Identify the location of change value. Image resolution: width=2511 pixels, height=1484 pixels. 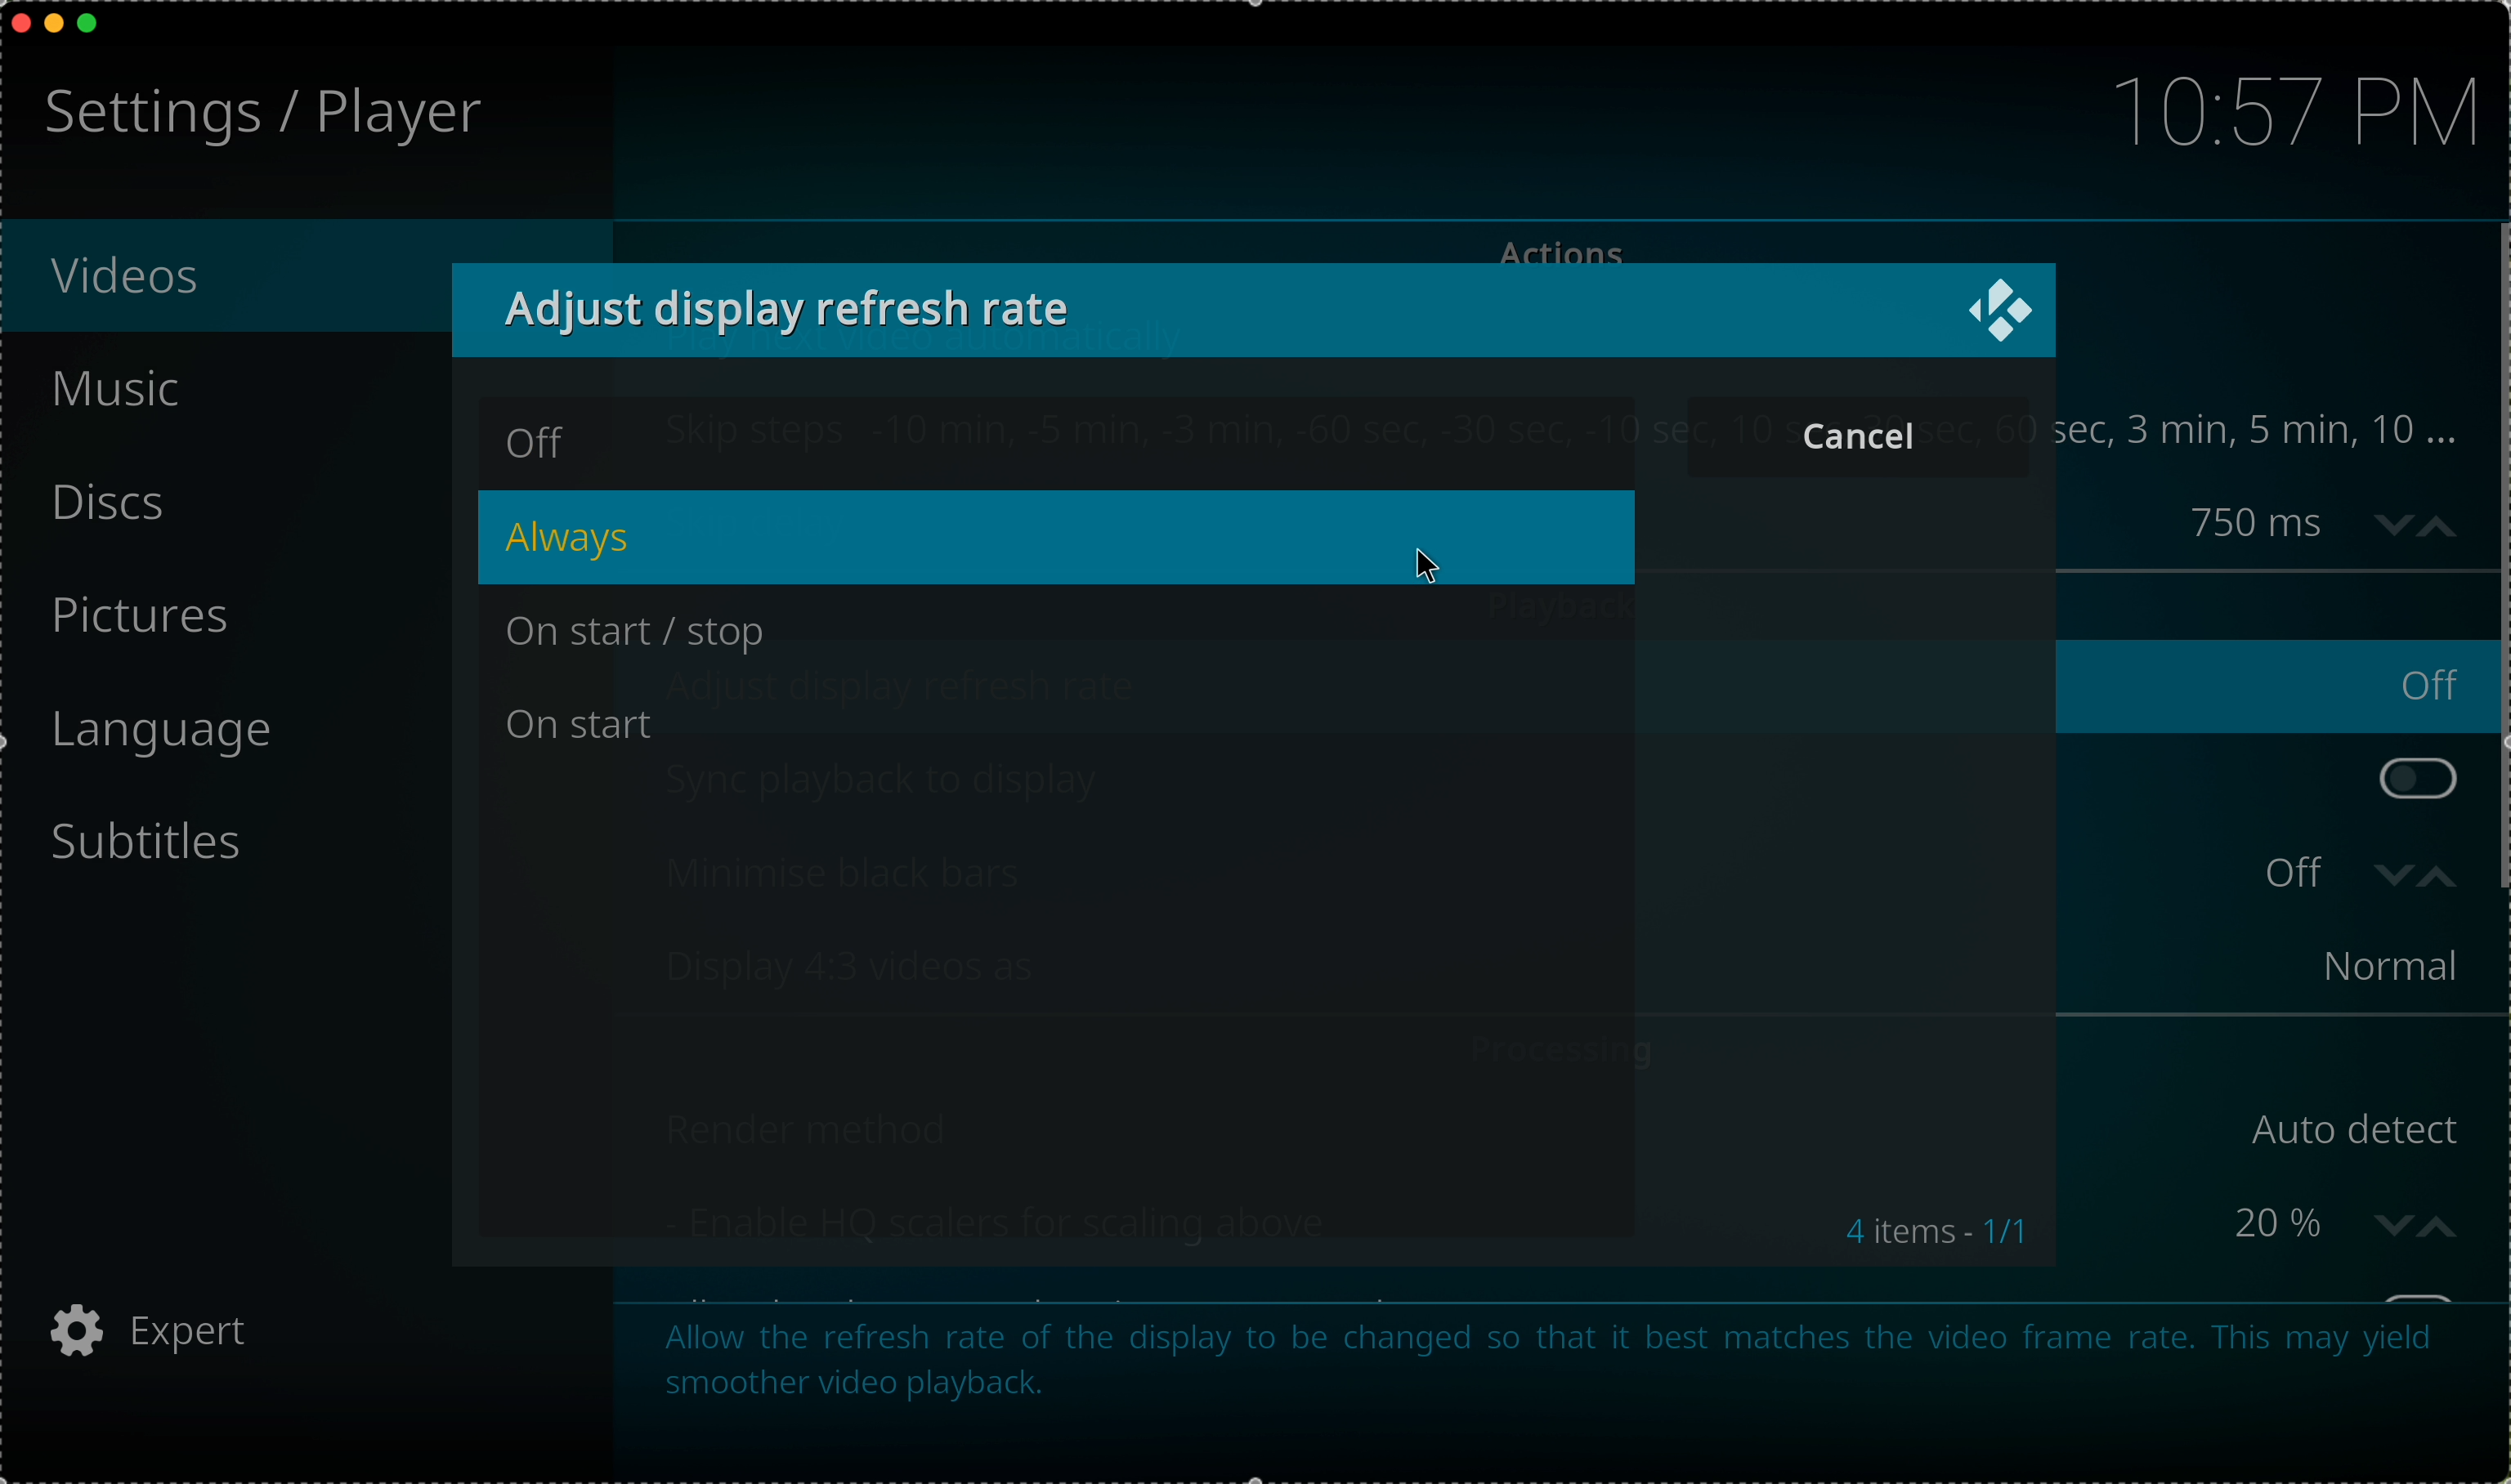
(2413, 523).